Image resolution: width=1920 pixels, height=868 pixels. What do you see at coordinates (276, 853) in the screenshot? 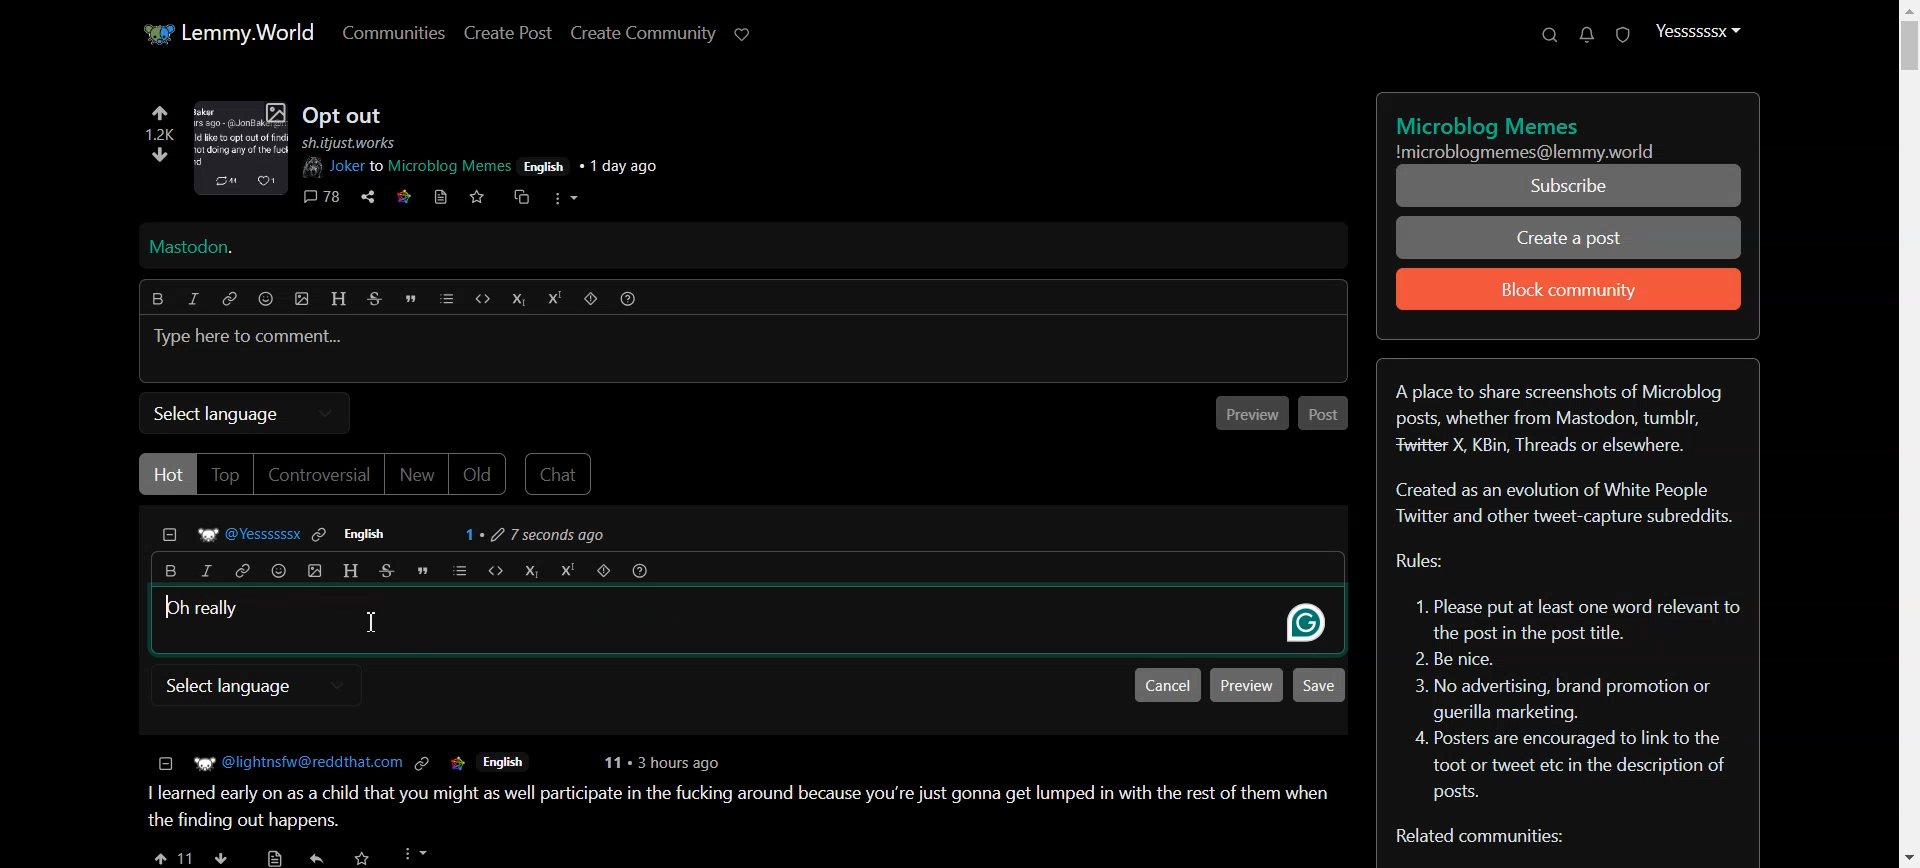
I see `save` at bounding box center [276, 853].